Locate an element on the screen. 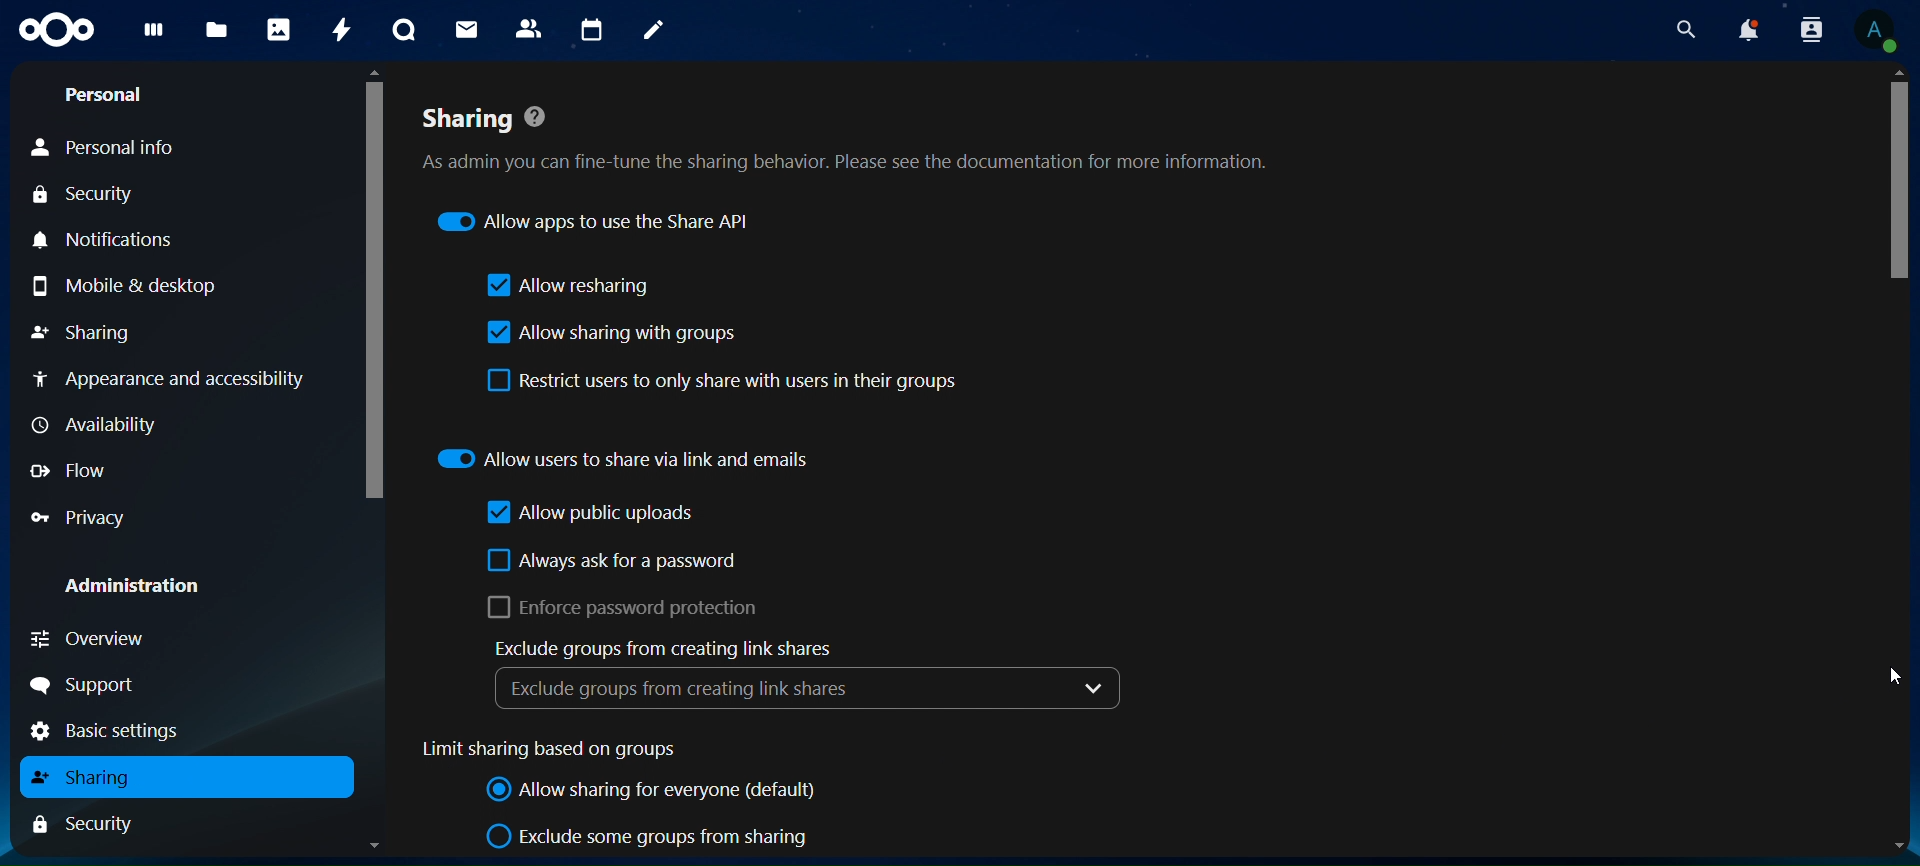 The width and height of the screenshot is (1920, 866). allow resharing is located at coordinates (569, 287).